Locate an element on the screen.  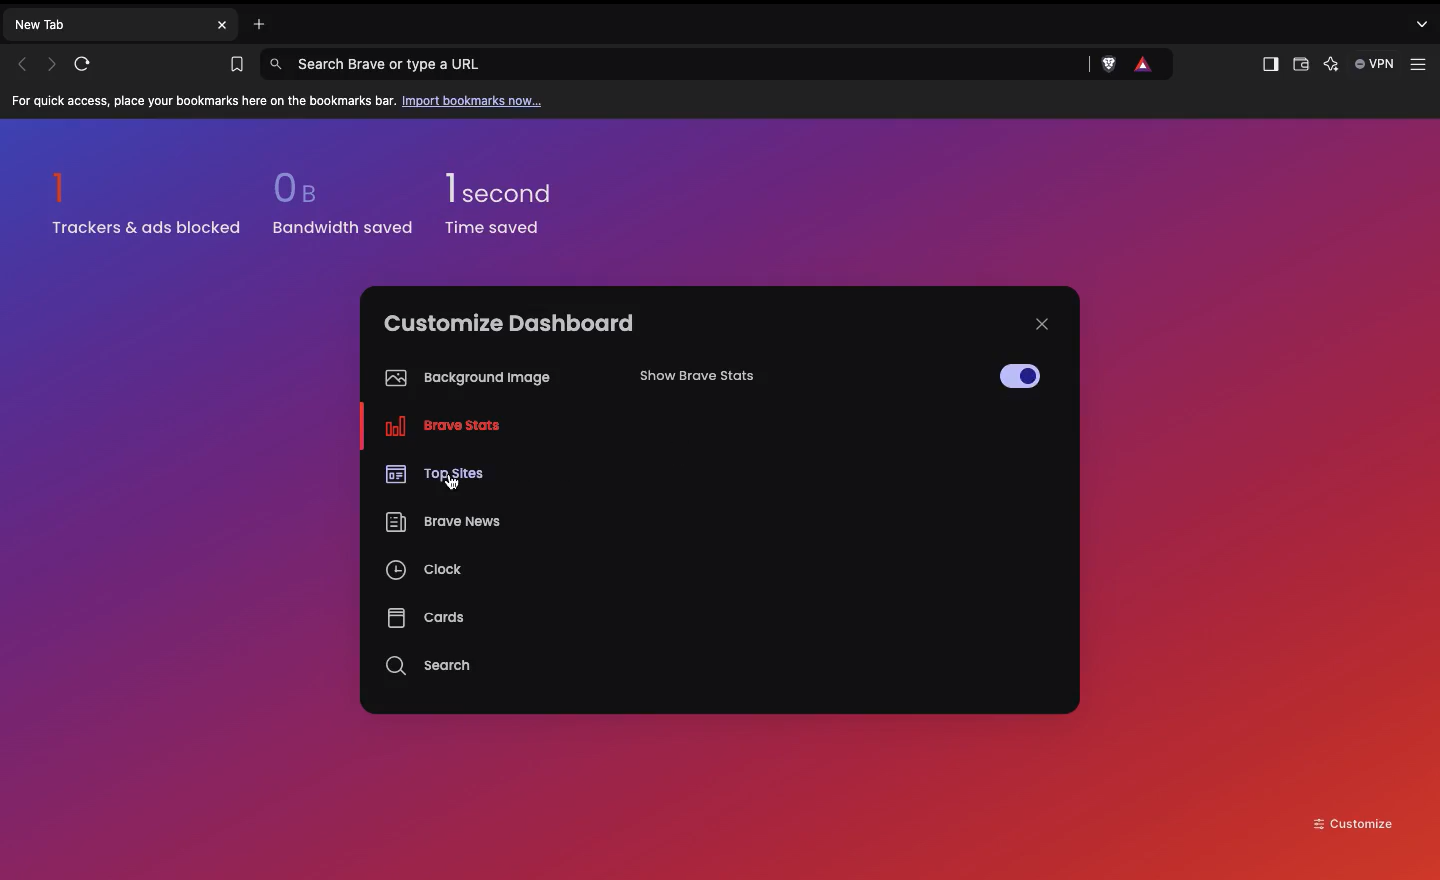
Customize dashboard is located at coordinates (509, 323).